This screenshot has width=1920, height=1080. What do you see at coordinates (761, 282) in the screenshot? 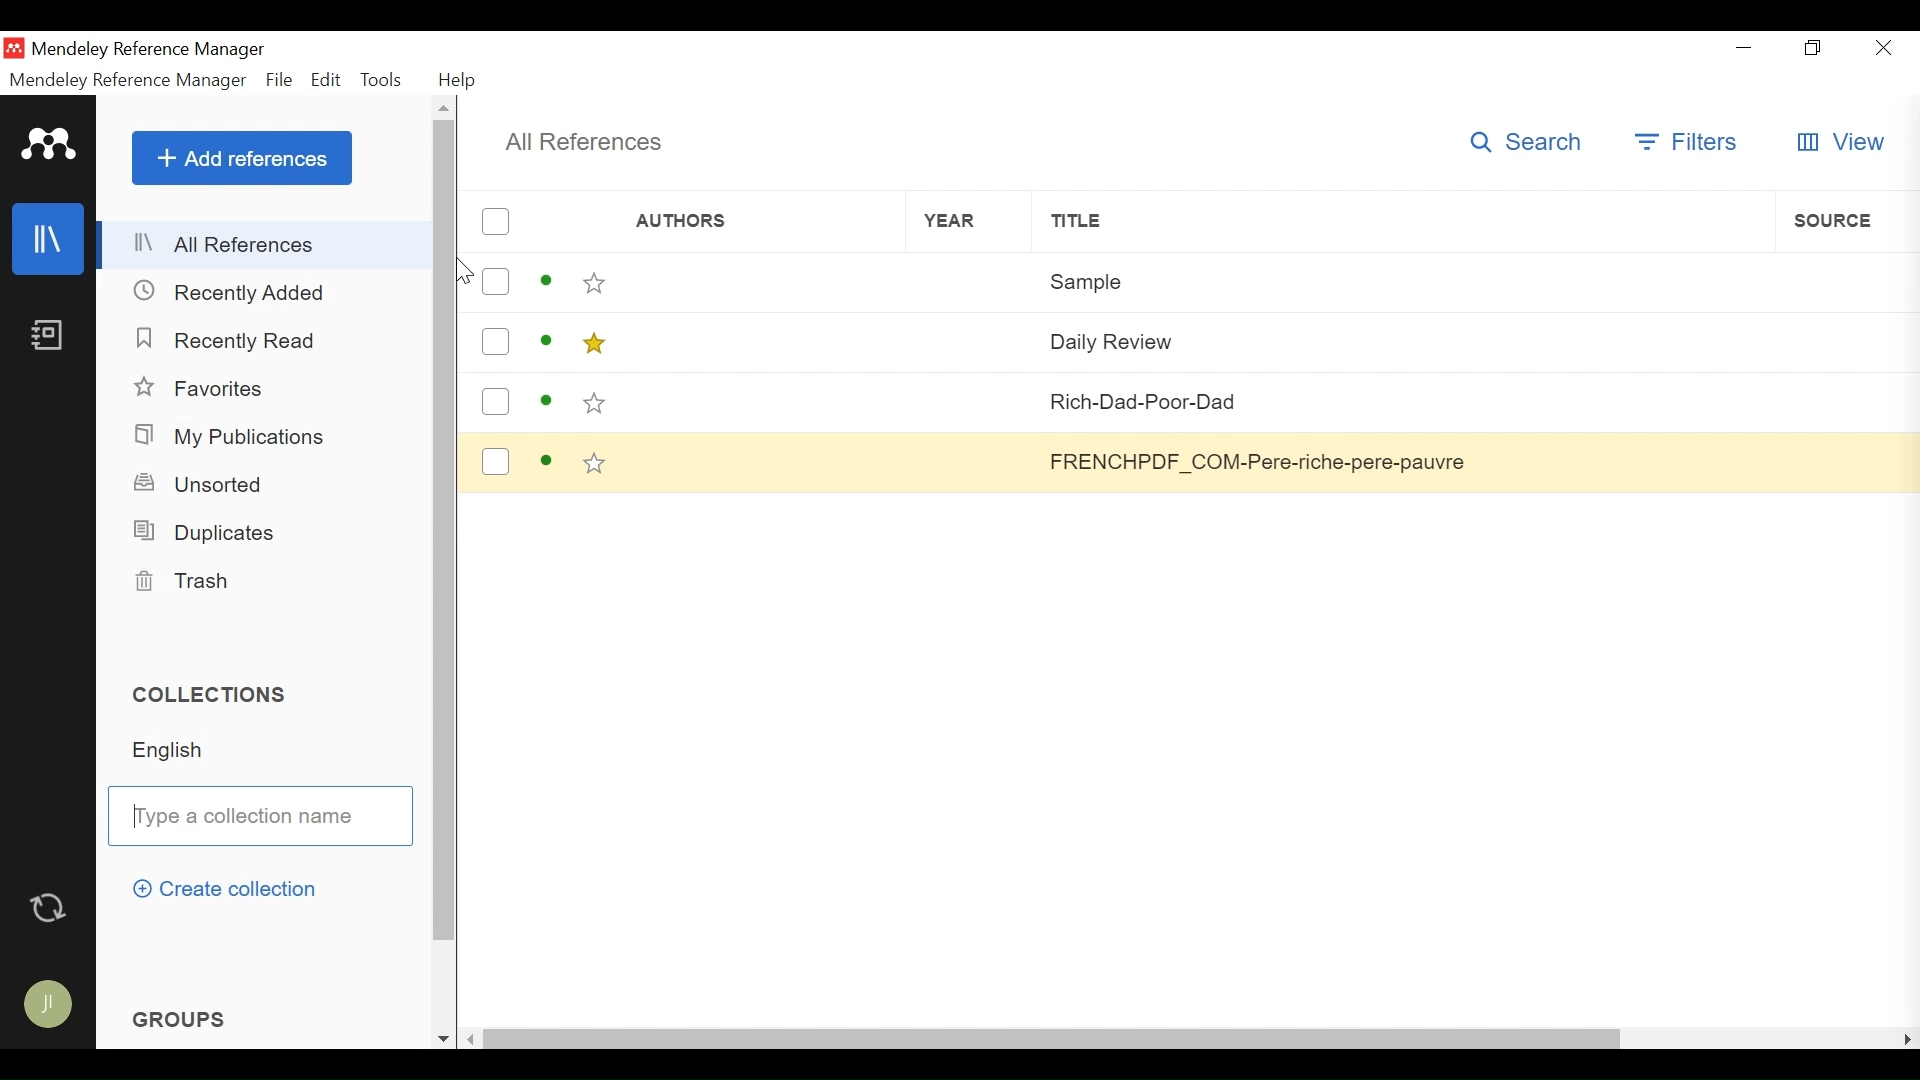
I see `Authors` at bounding box center [761, 282].